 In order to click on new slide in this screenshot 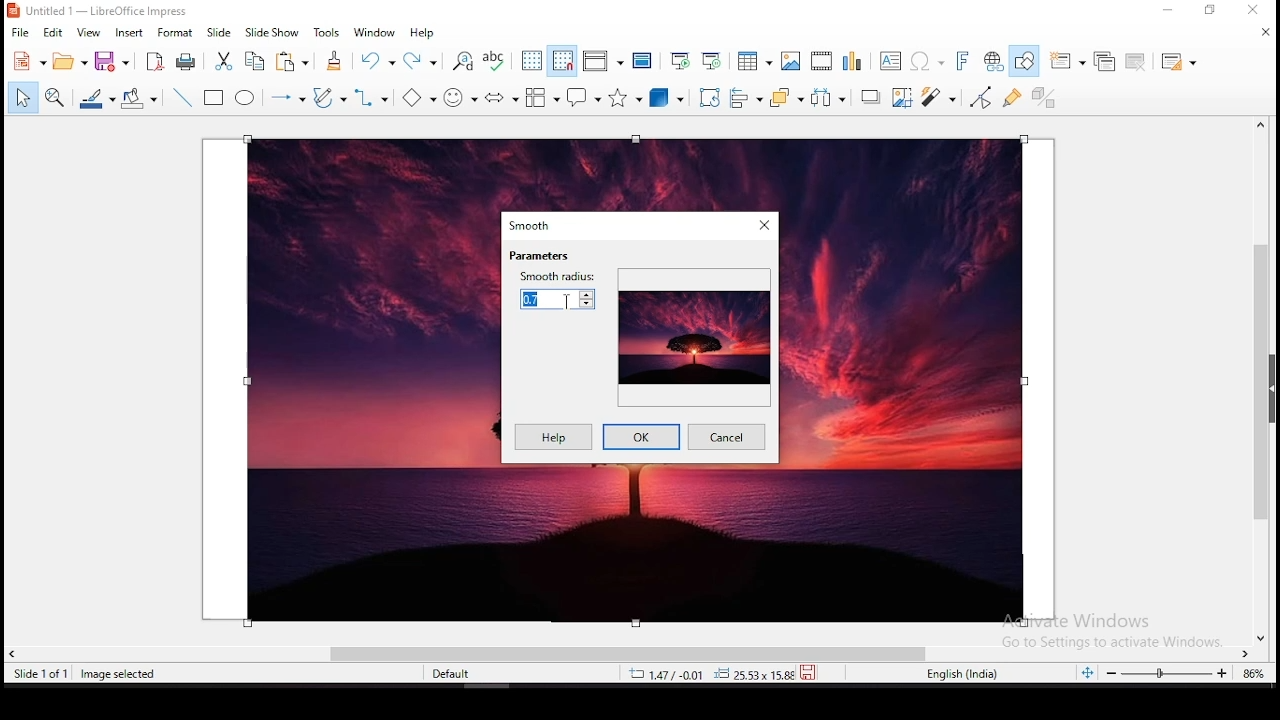, I will do `click(1068, 60)`.